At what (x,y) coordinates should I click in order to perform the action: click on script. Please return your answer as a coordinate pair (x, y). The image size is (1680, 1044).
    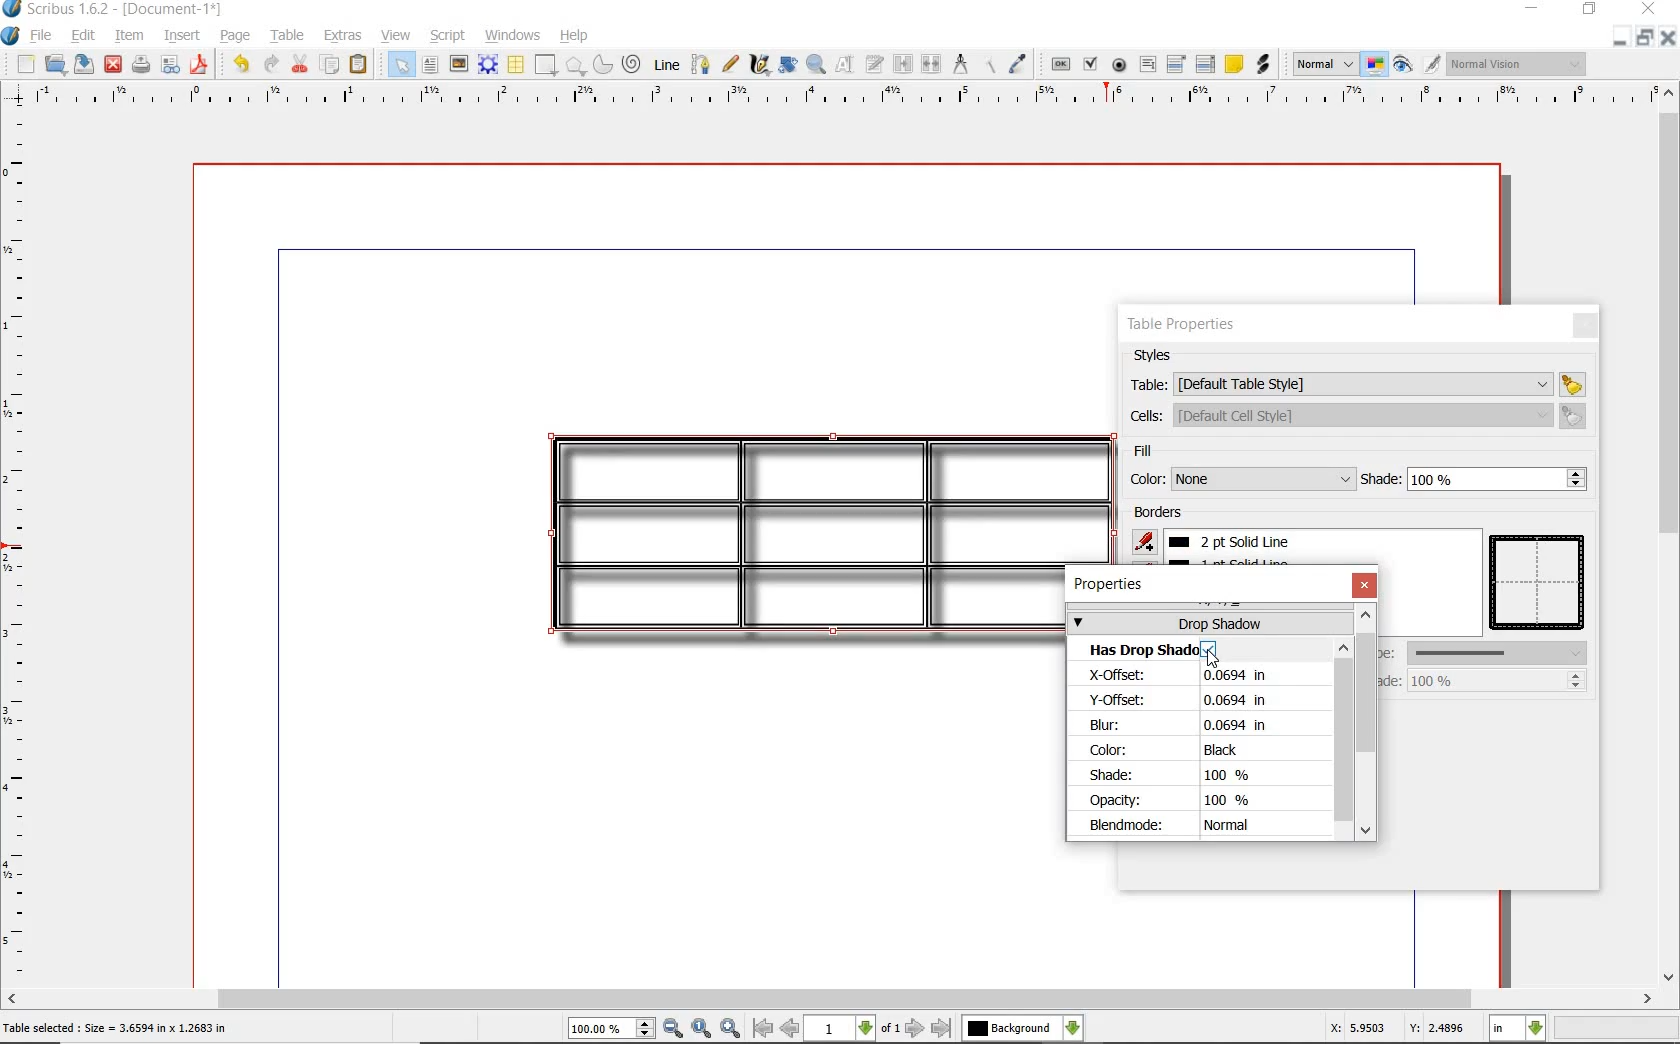
    Looking at the image, I should click on (449, 37).